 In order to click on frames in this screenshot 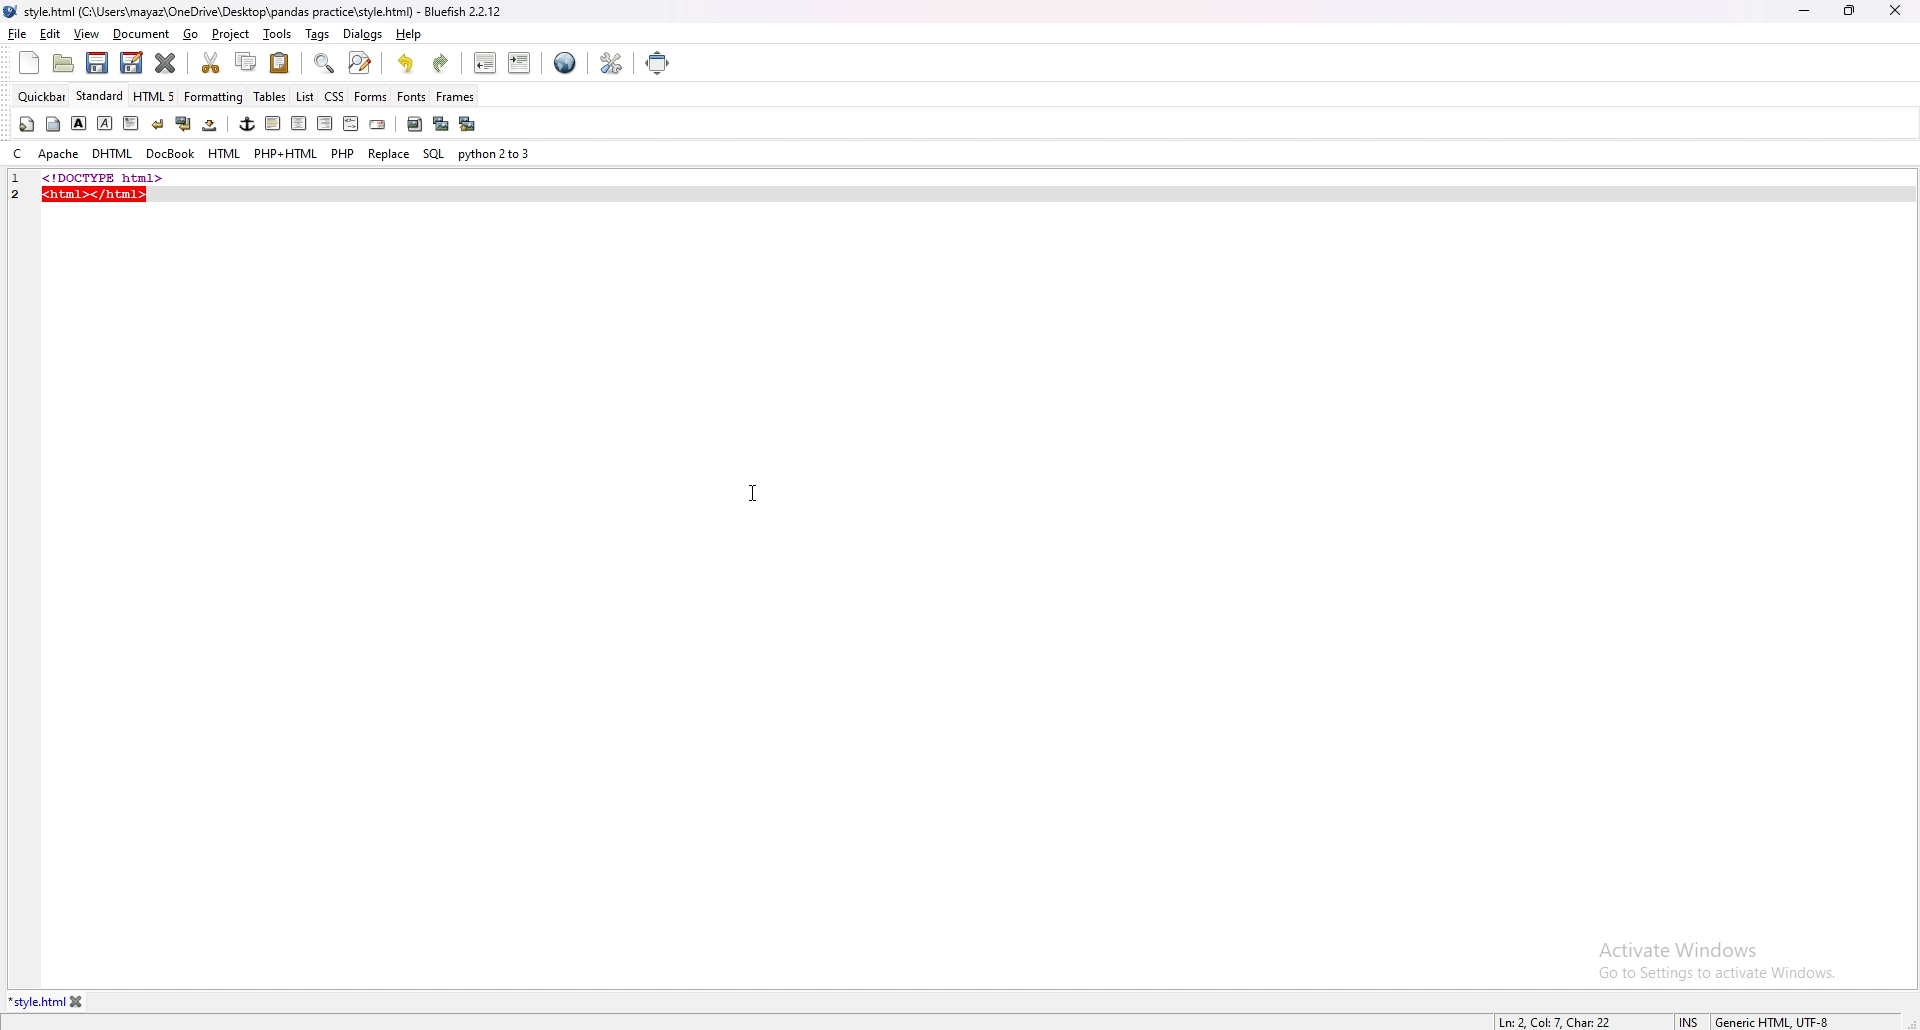, I will do `click(455, 97)`.